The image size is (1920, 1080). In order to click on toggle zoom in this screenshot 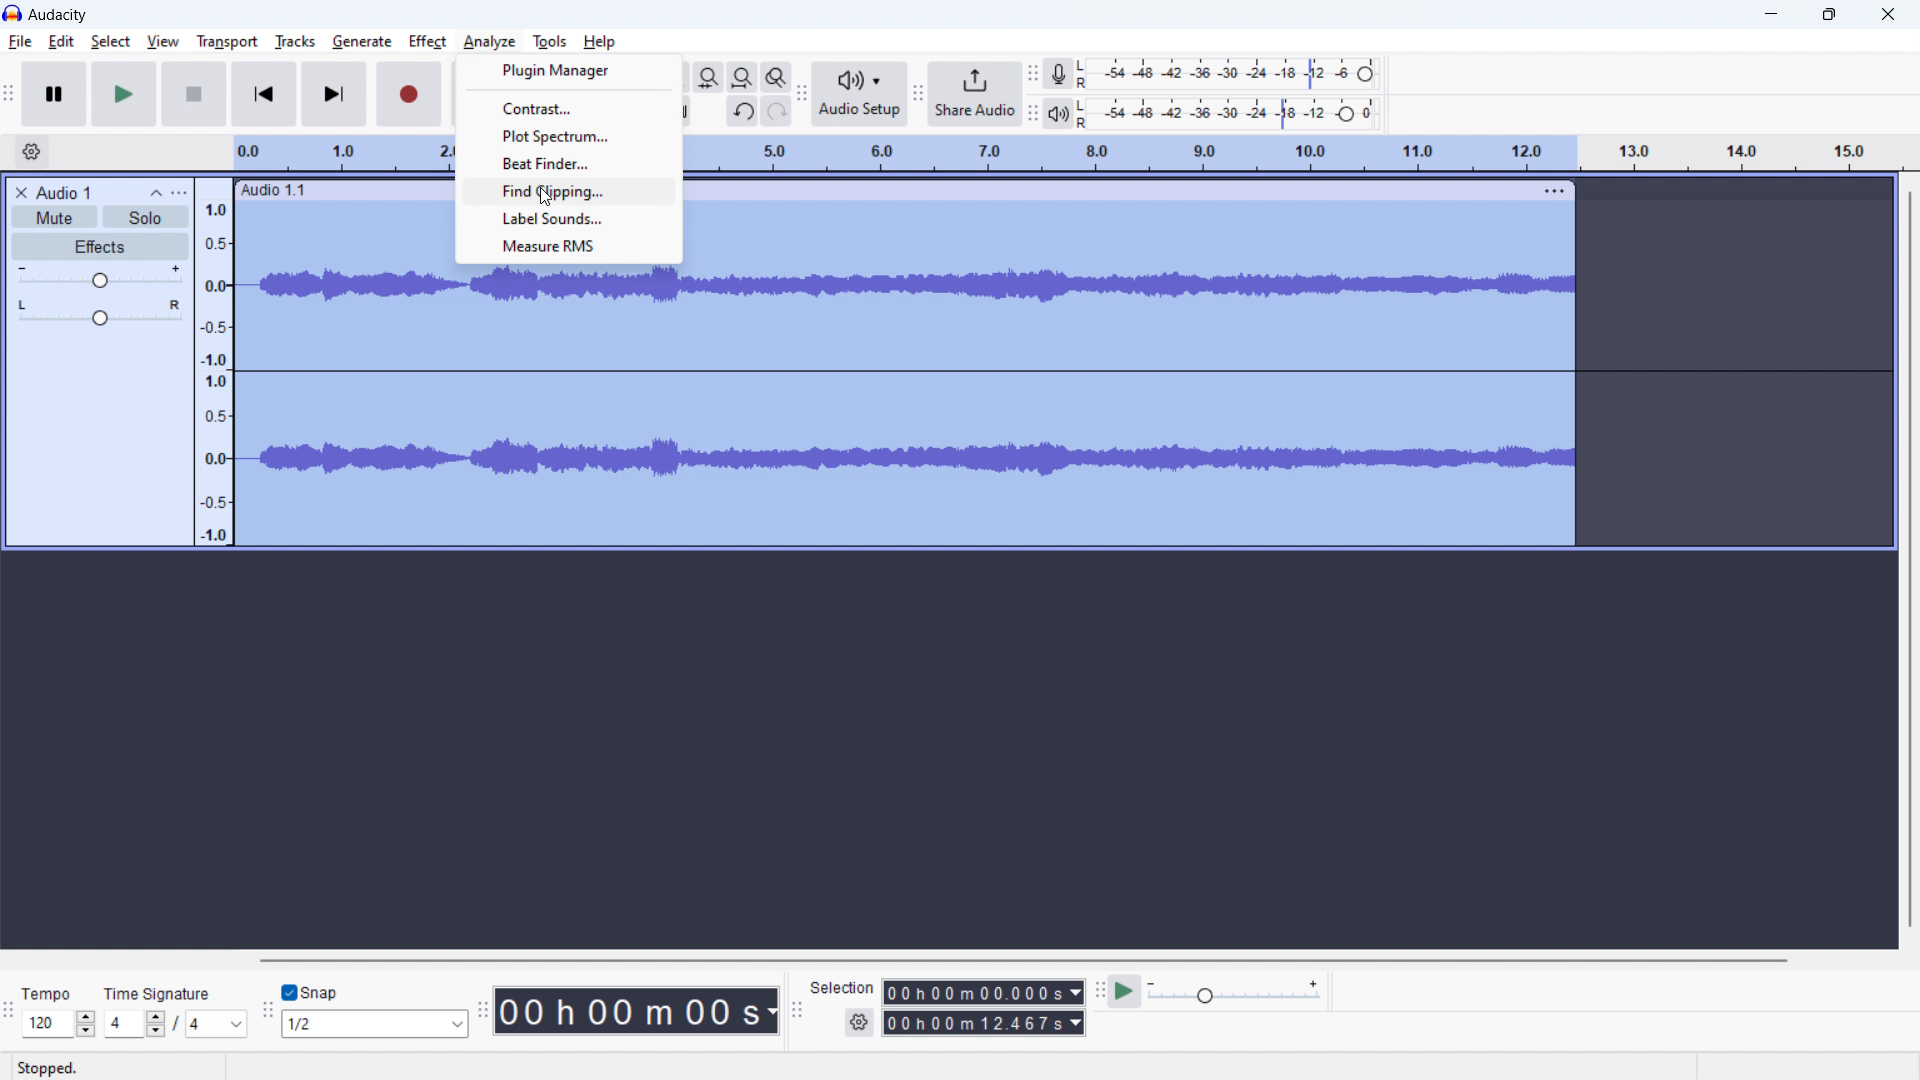, I will do `click(776, 77)`.